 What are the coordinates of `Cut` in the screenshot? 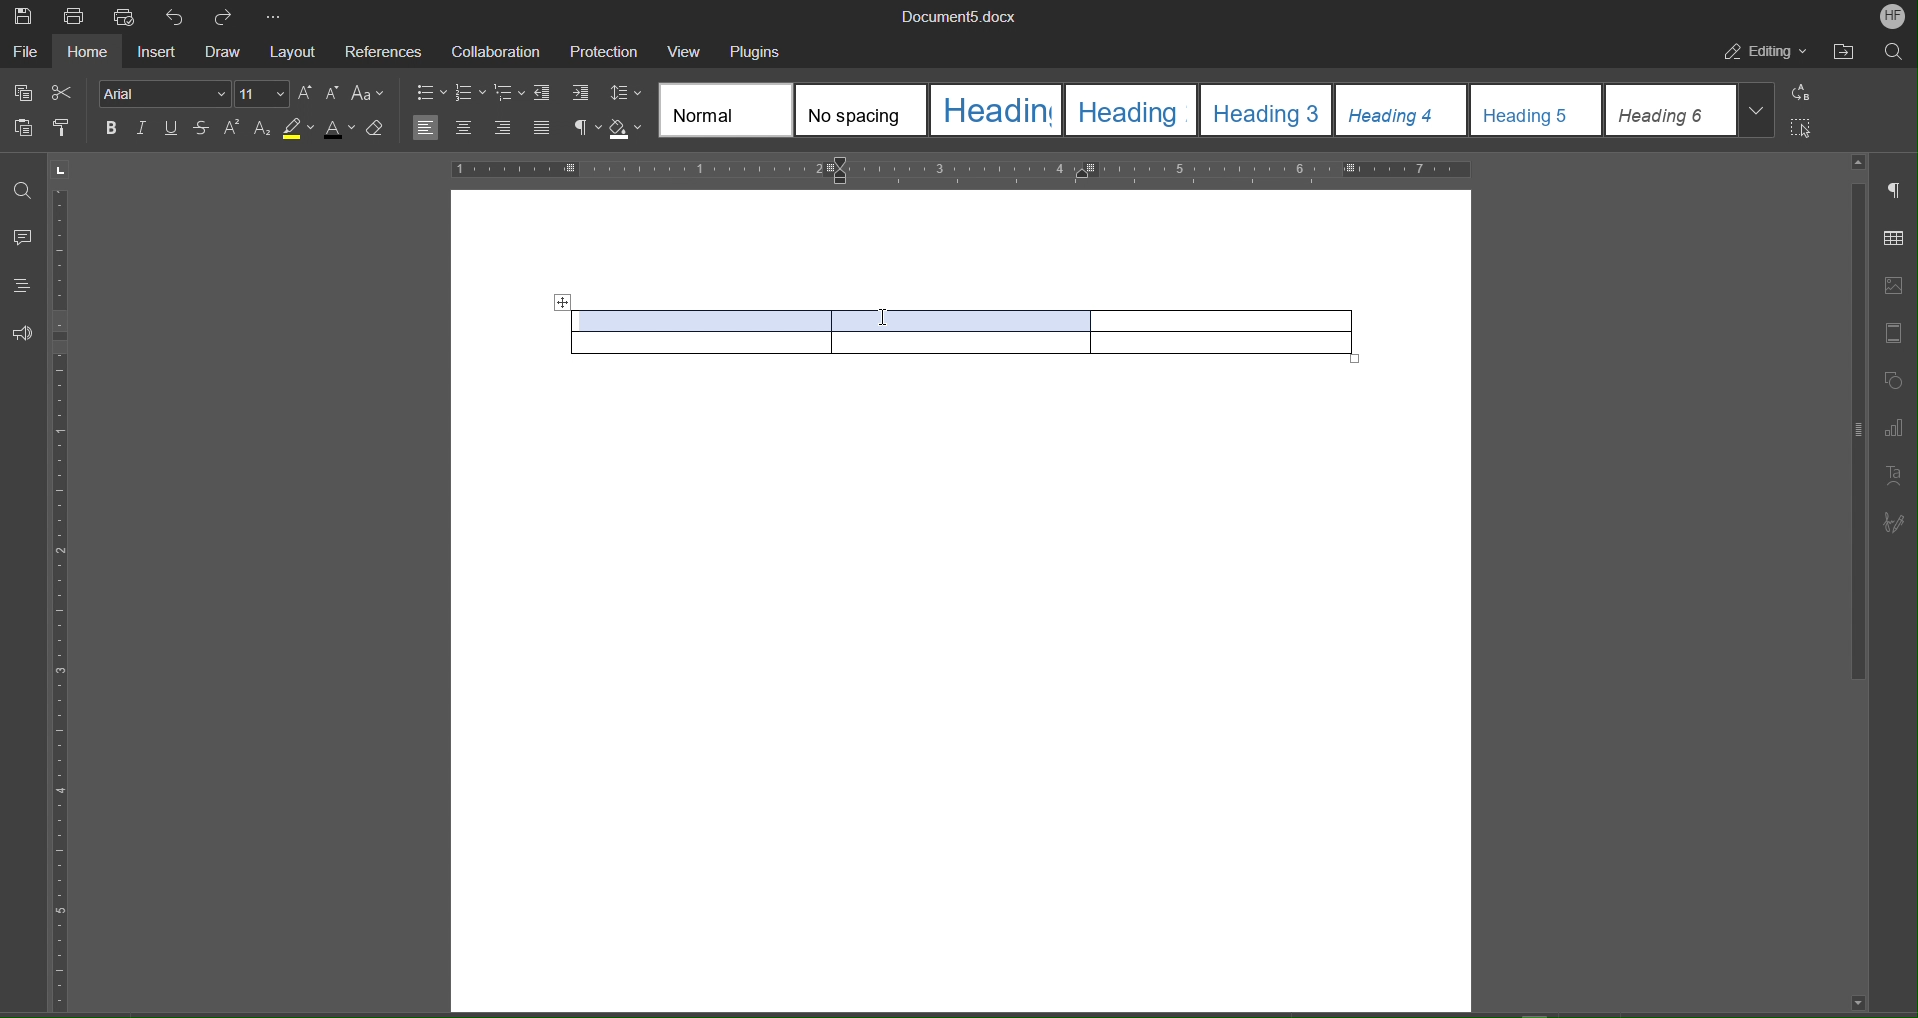 It's located at (64, 90).